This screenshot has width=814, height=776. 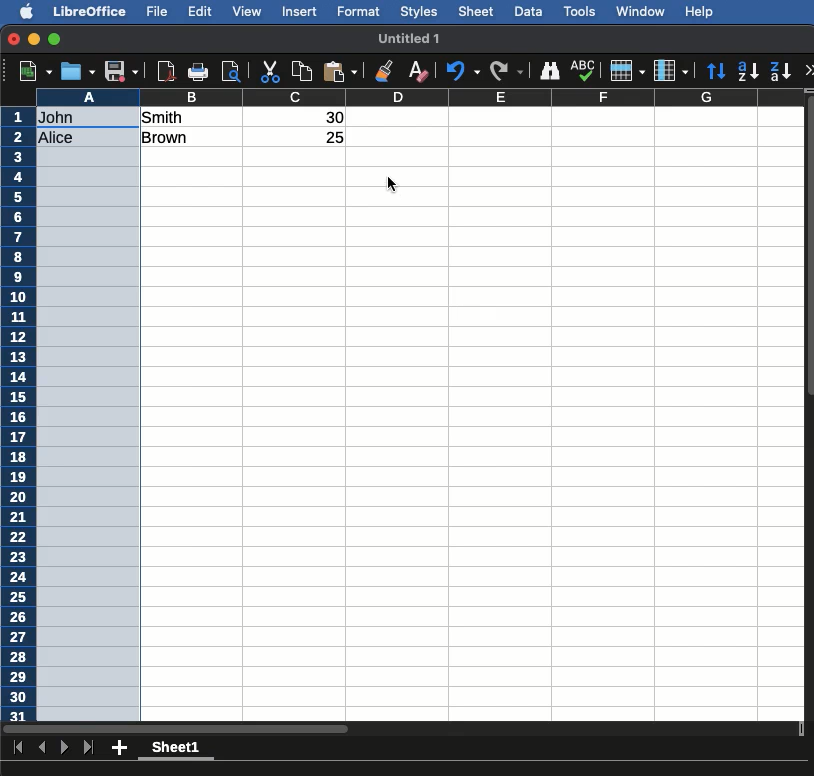 What do you see at coordinates (301, 14) in the screenshot?
I see `Insert` at bounding box center [301, 14].